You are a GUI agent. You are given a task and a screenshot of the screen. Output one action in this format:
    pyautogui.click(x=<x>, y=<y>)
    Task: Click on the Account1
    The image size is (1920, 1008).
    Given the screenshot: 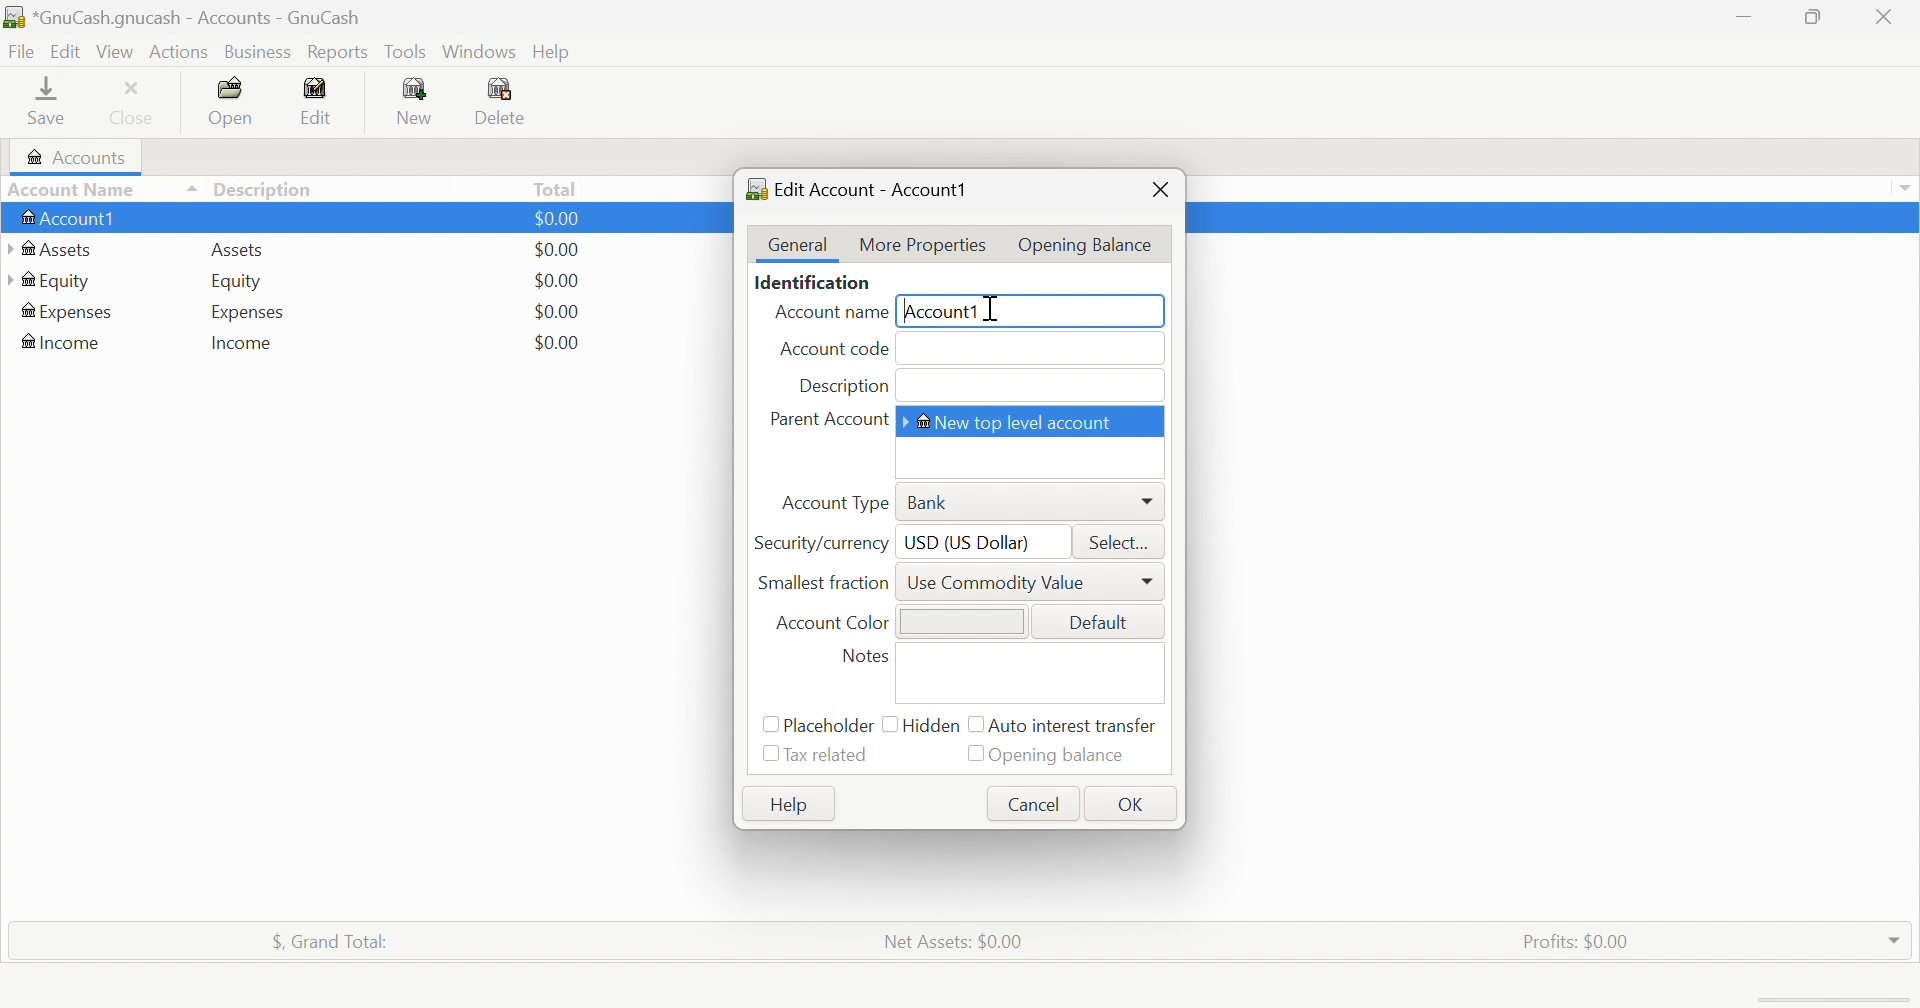 What is the action you would take?
    pyautogui.click(x=940, y=312)
    